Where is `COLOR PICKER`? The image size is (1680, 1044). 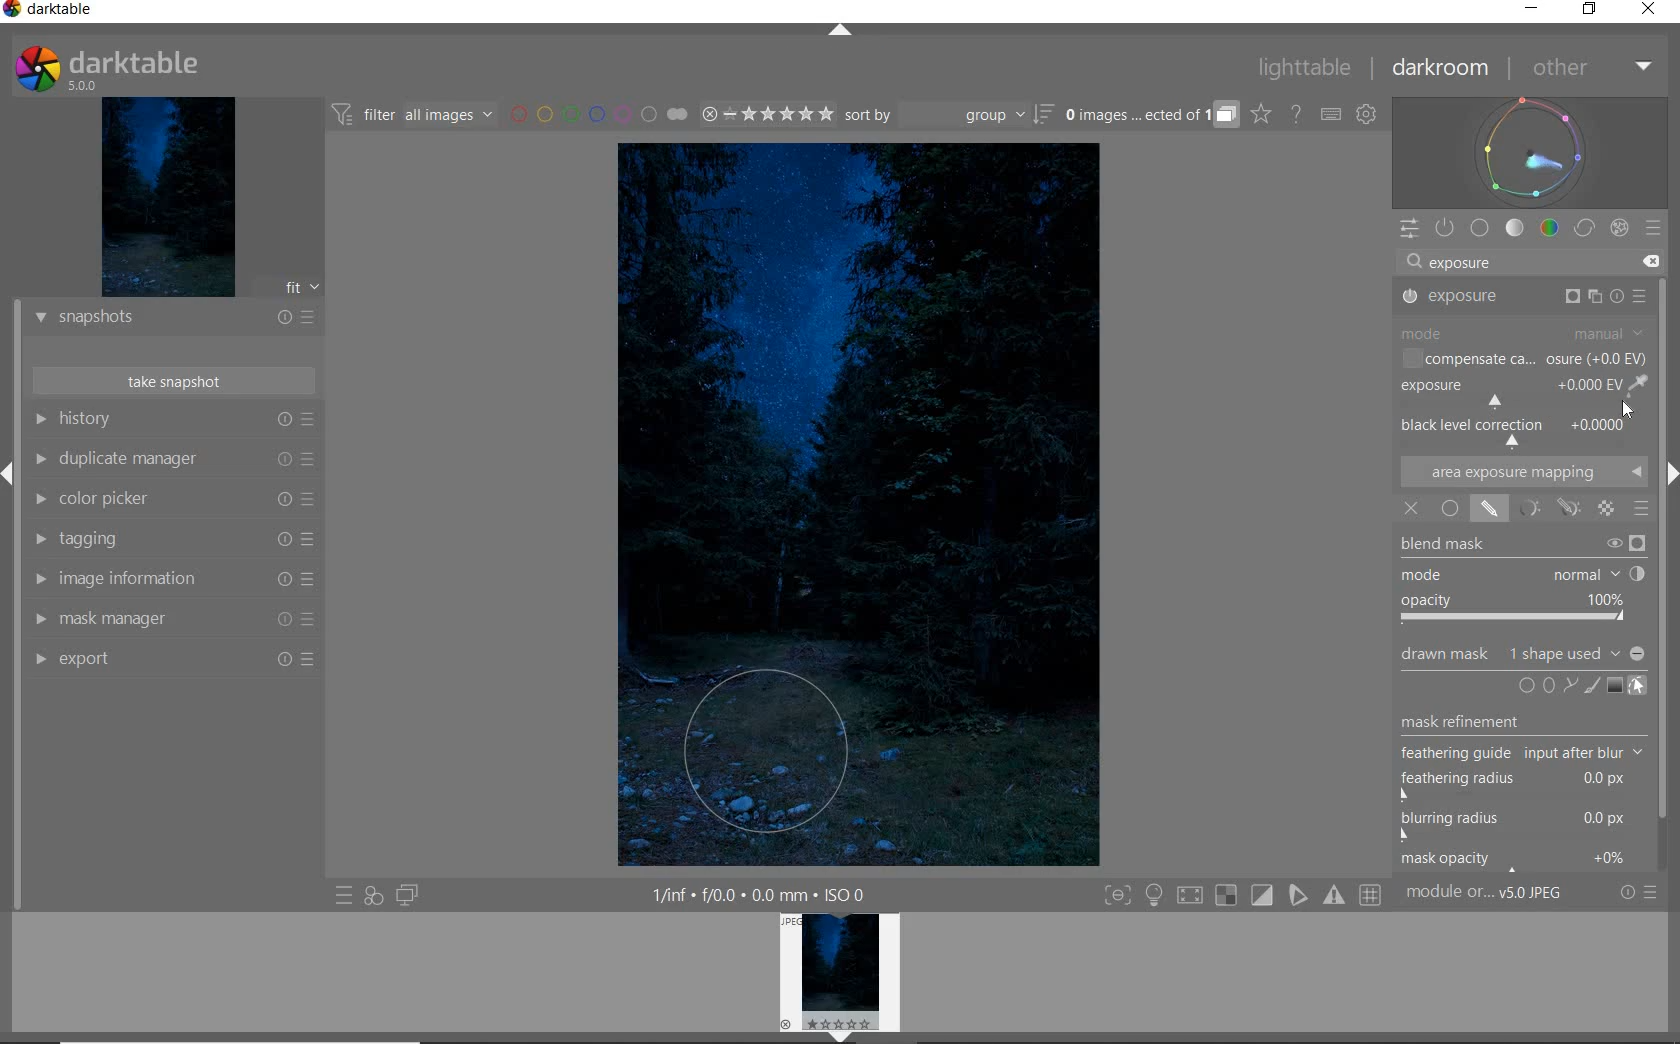
COLOR PICKER is located at coordinates (173, 501).